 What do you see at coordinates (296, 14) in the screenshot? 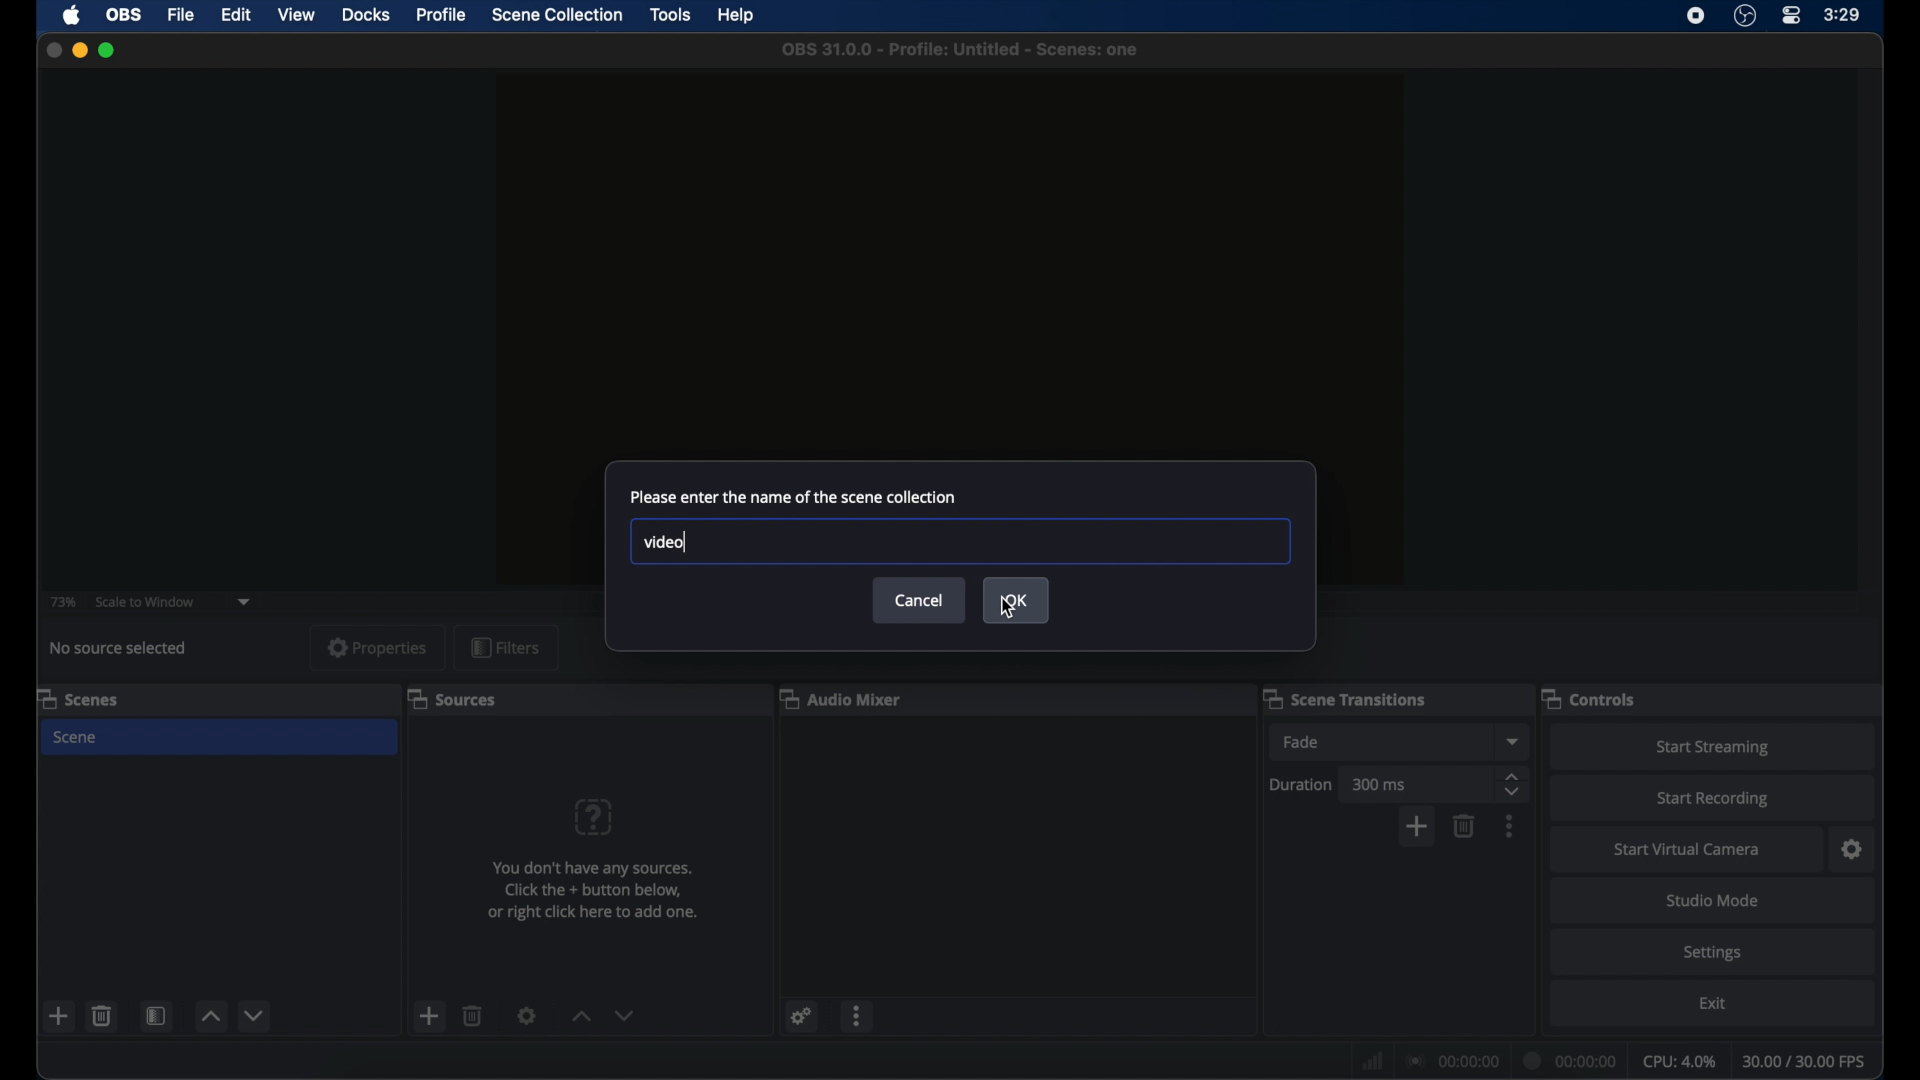
I see `view` at bounding box center [296, 14].